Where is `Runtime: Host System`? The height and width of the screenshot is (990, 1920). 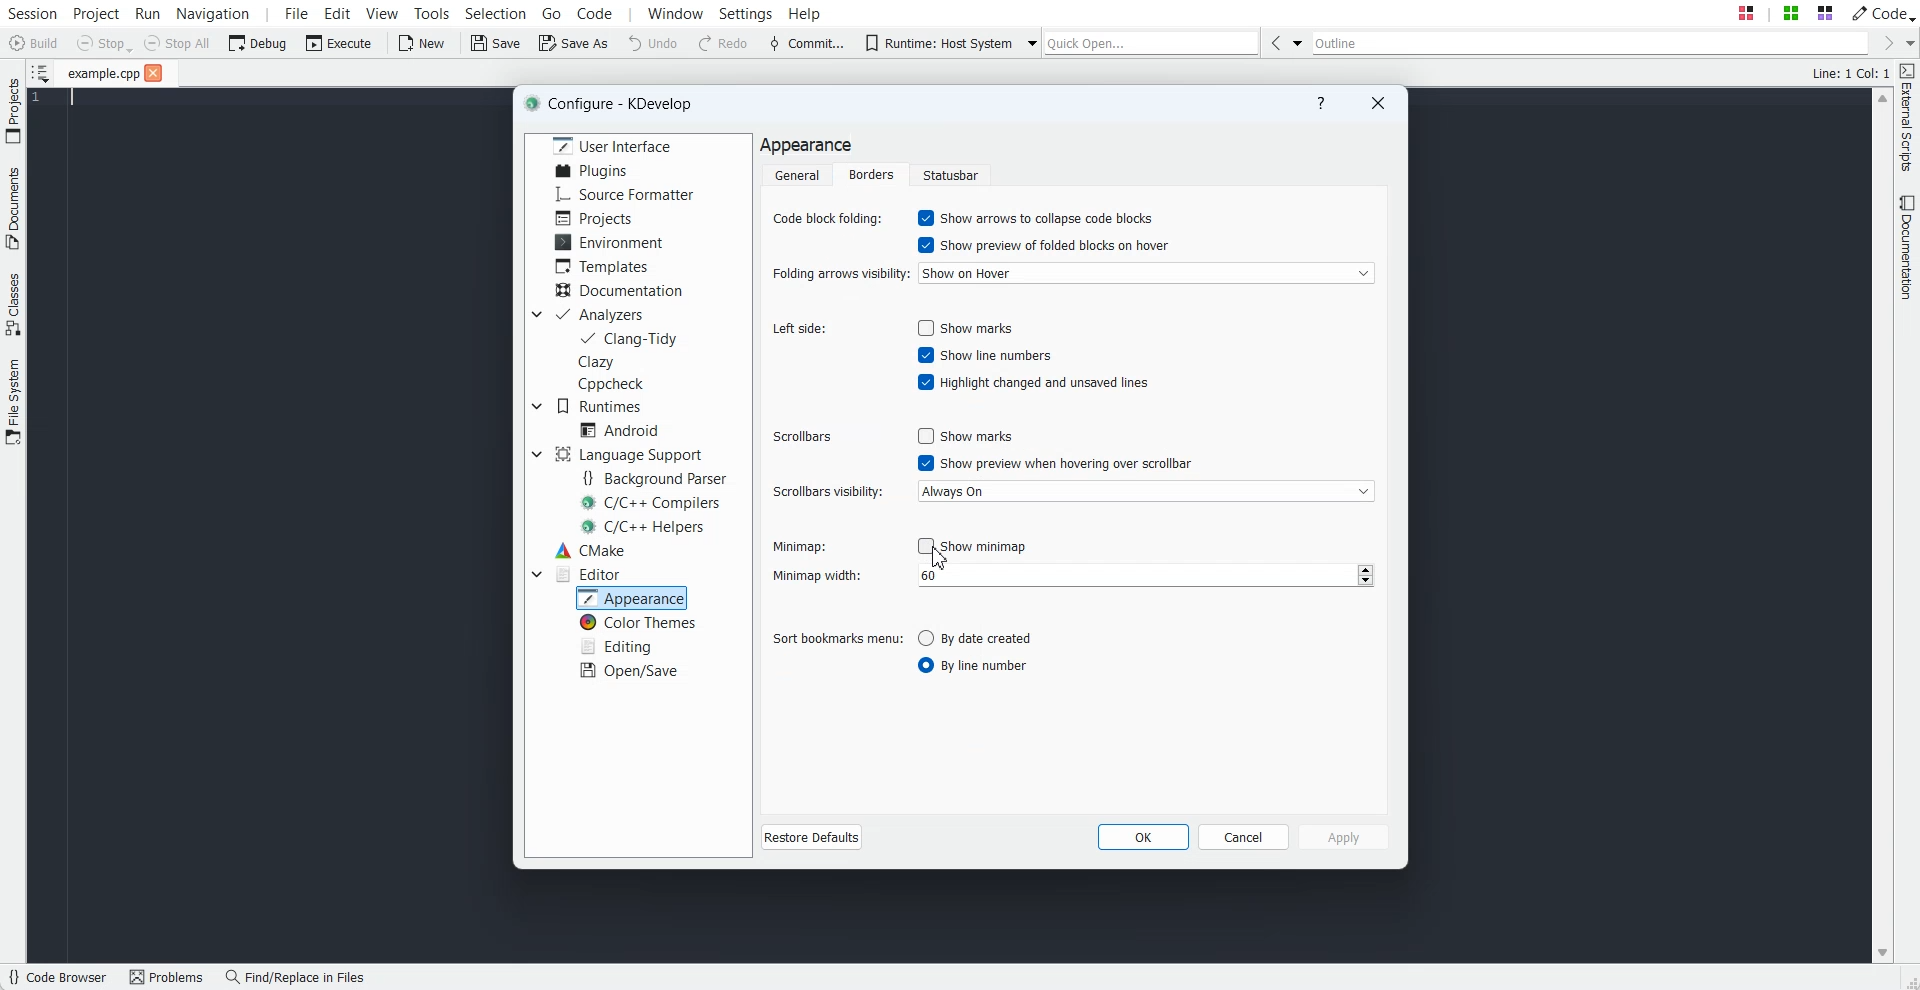
Runtime: Host System is located at coordinates (936, 43).